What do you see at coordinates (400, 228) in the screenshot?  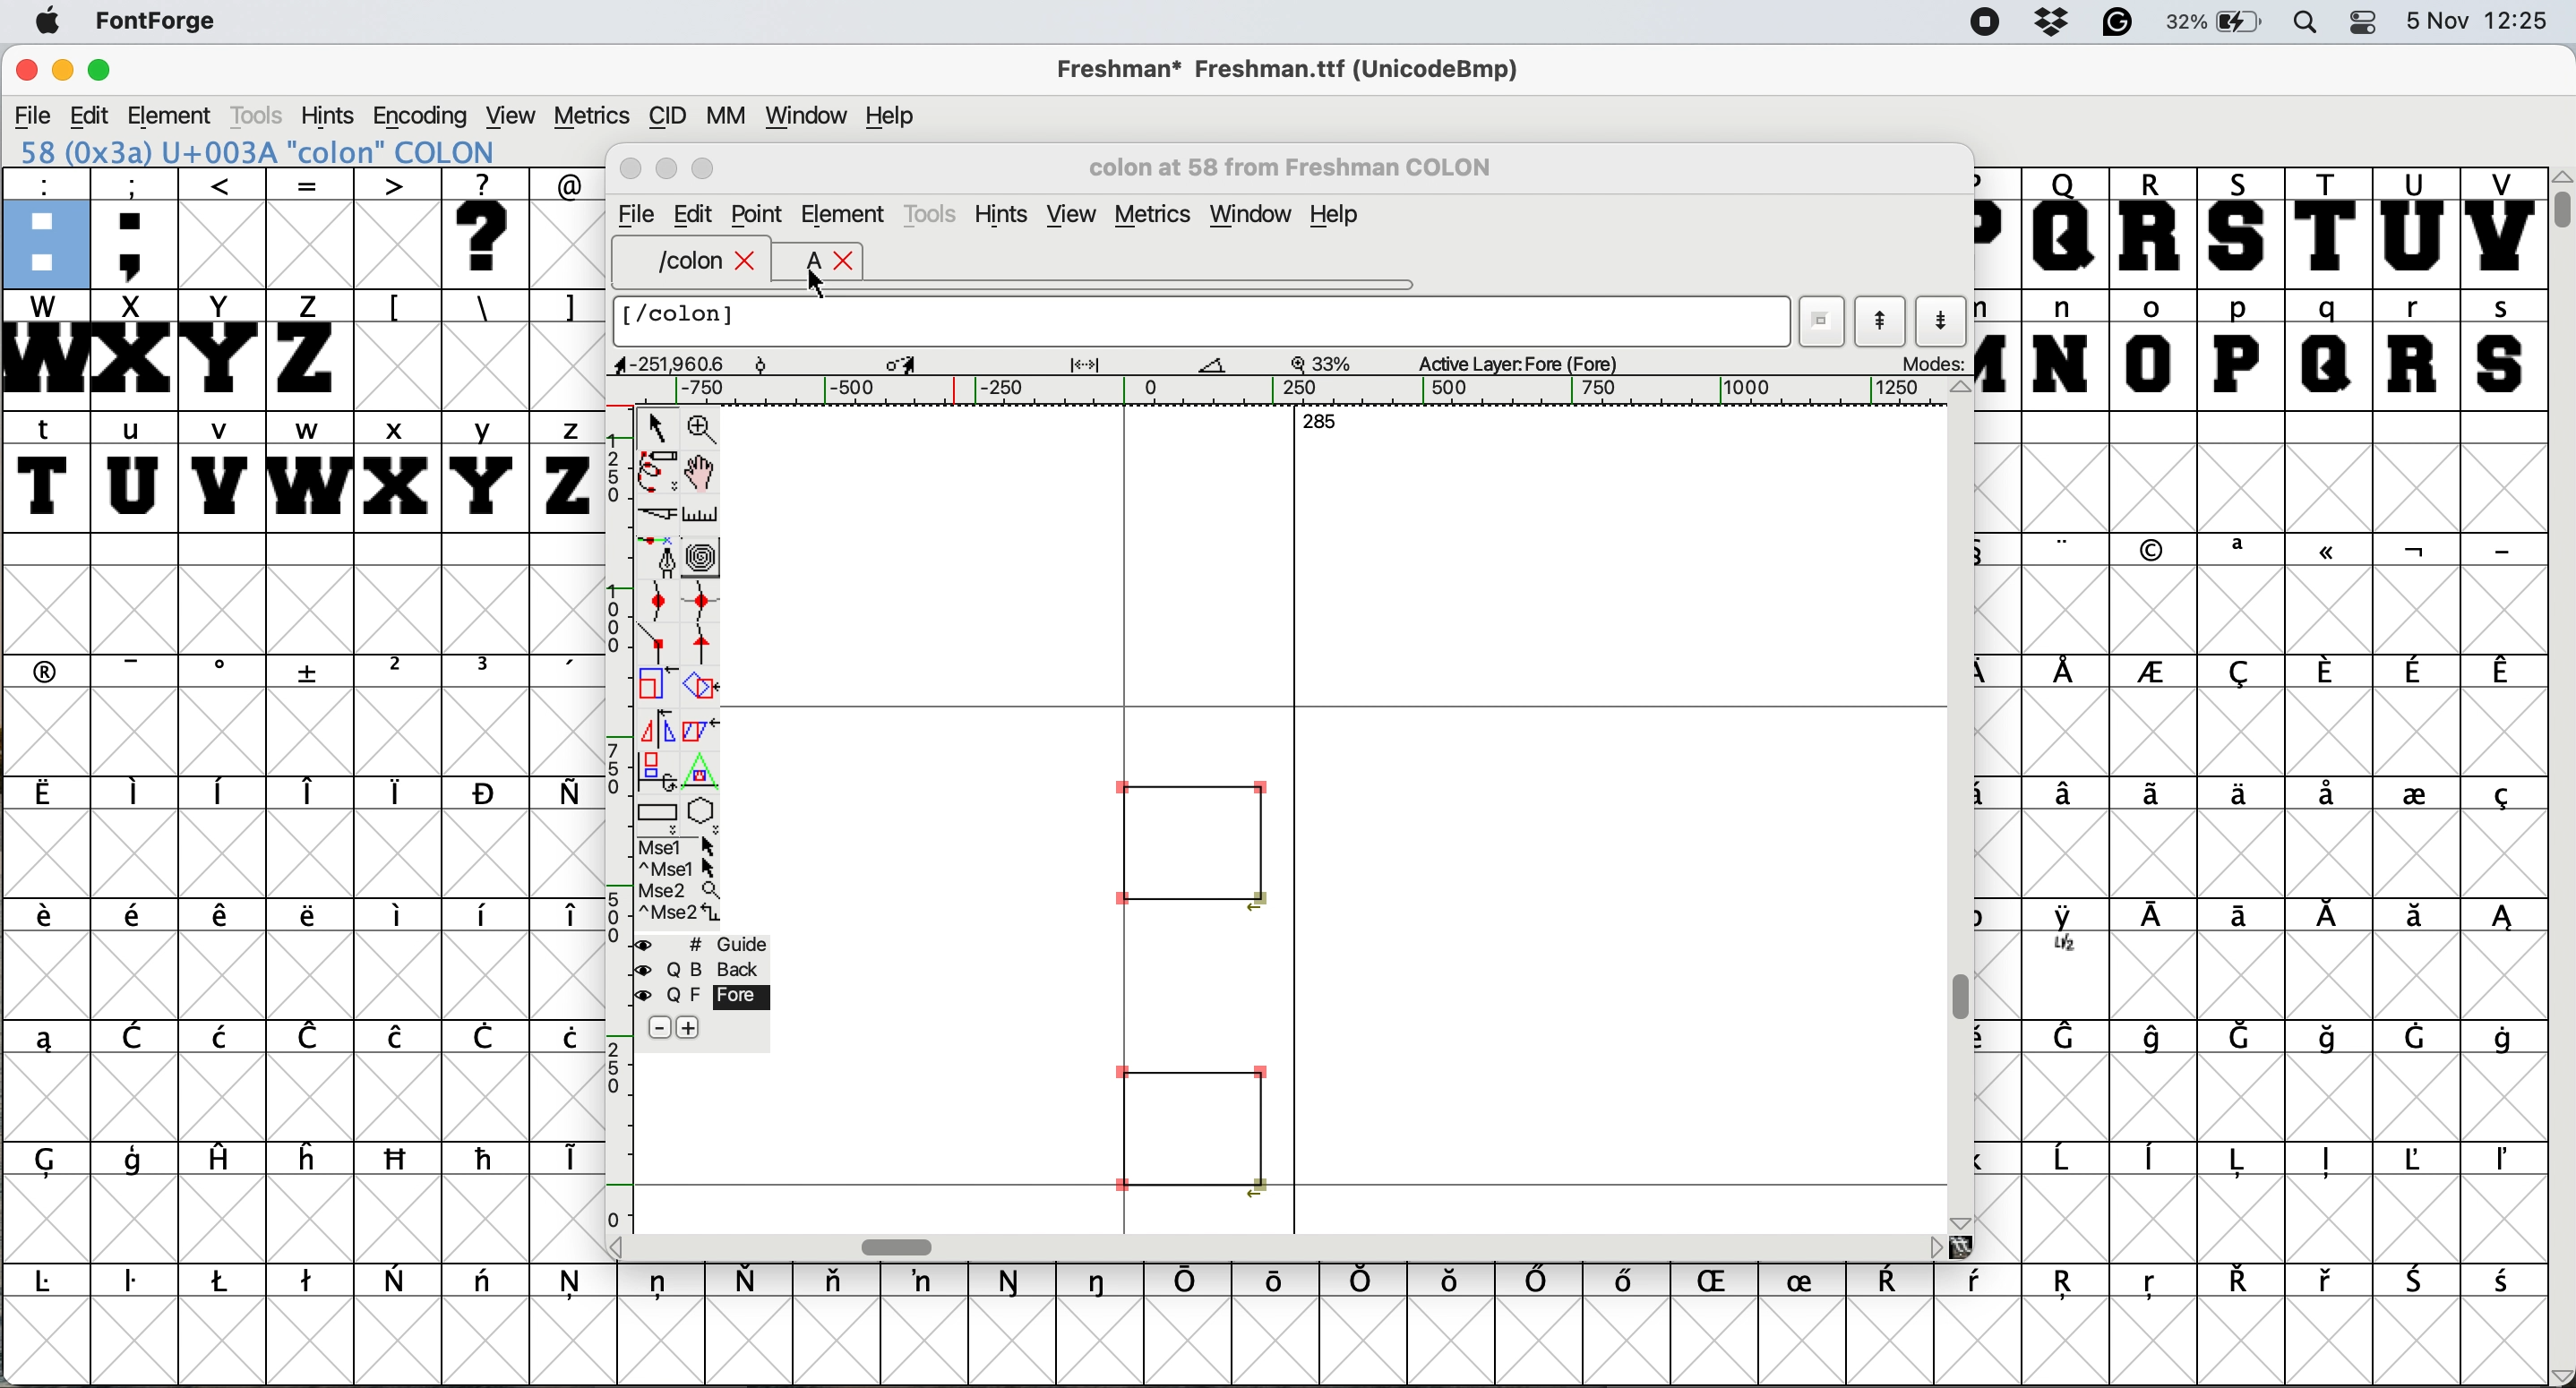 I see `>` at bounding box center [400, 228].